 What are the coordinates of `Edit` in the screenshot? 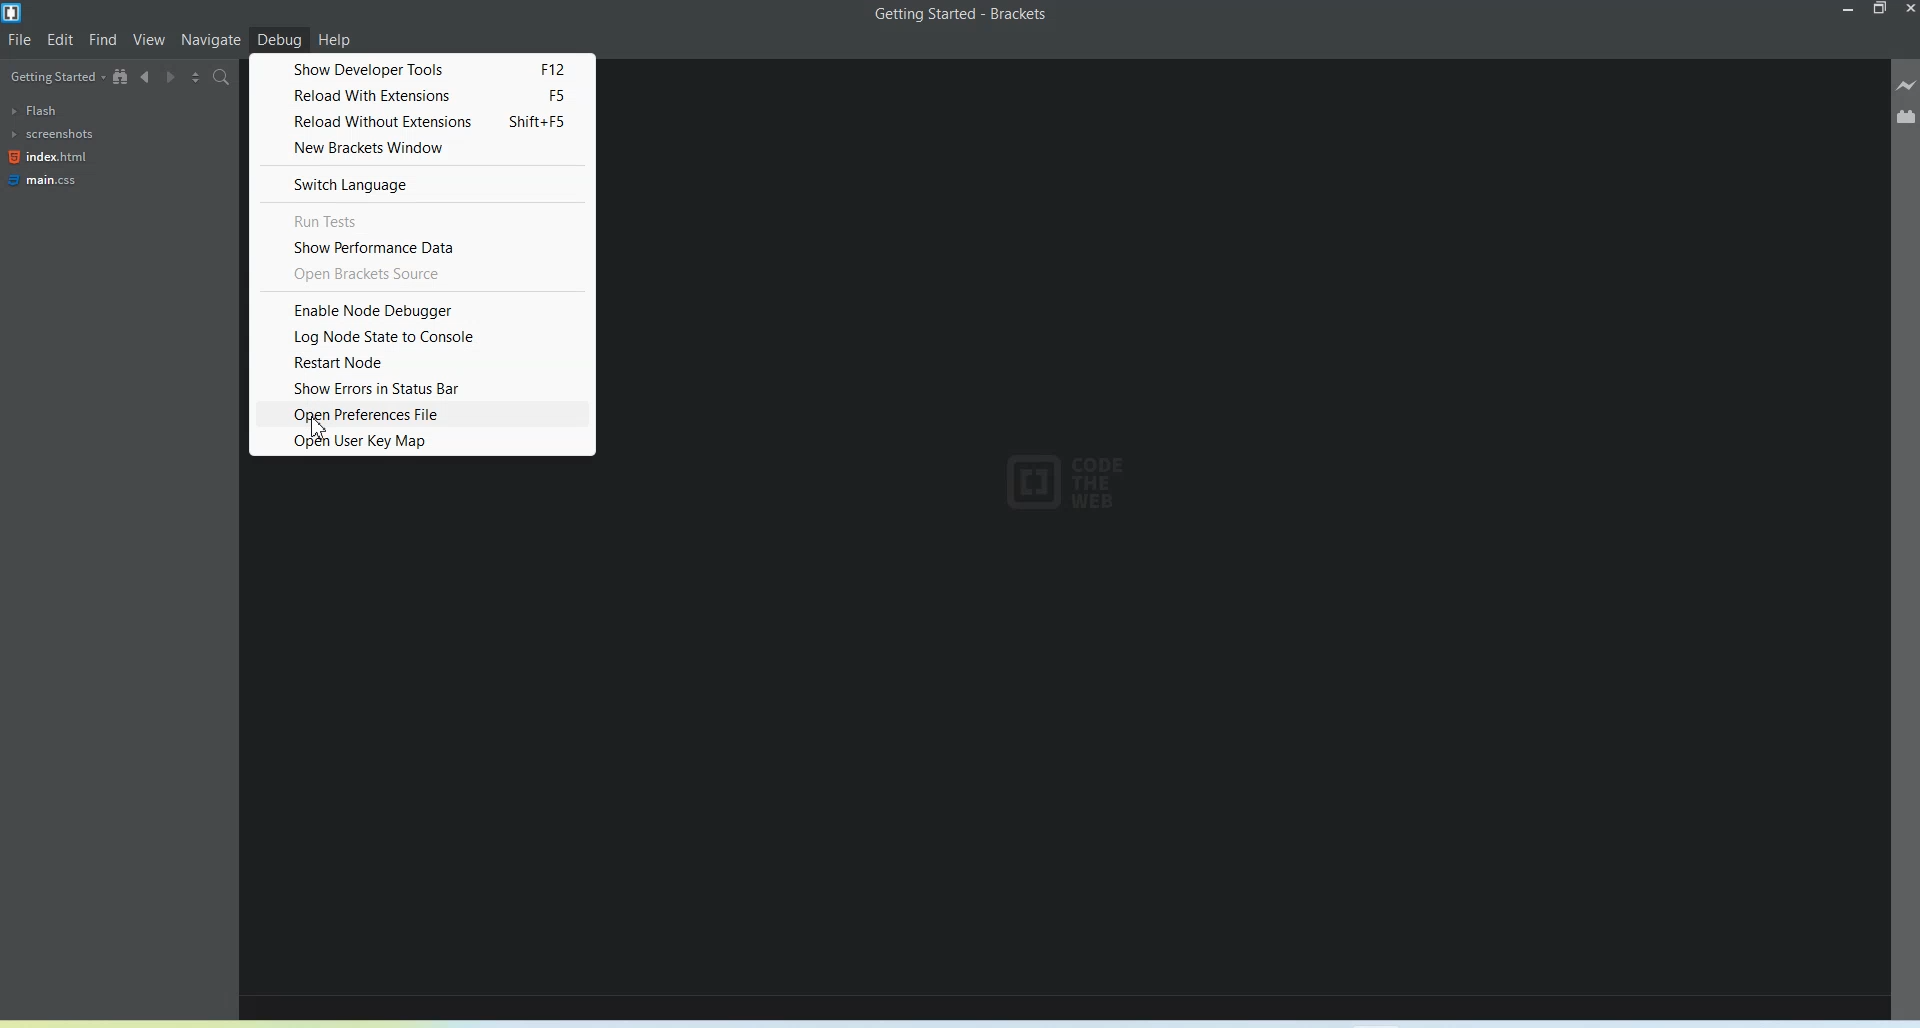 It's located at (62, 38).